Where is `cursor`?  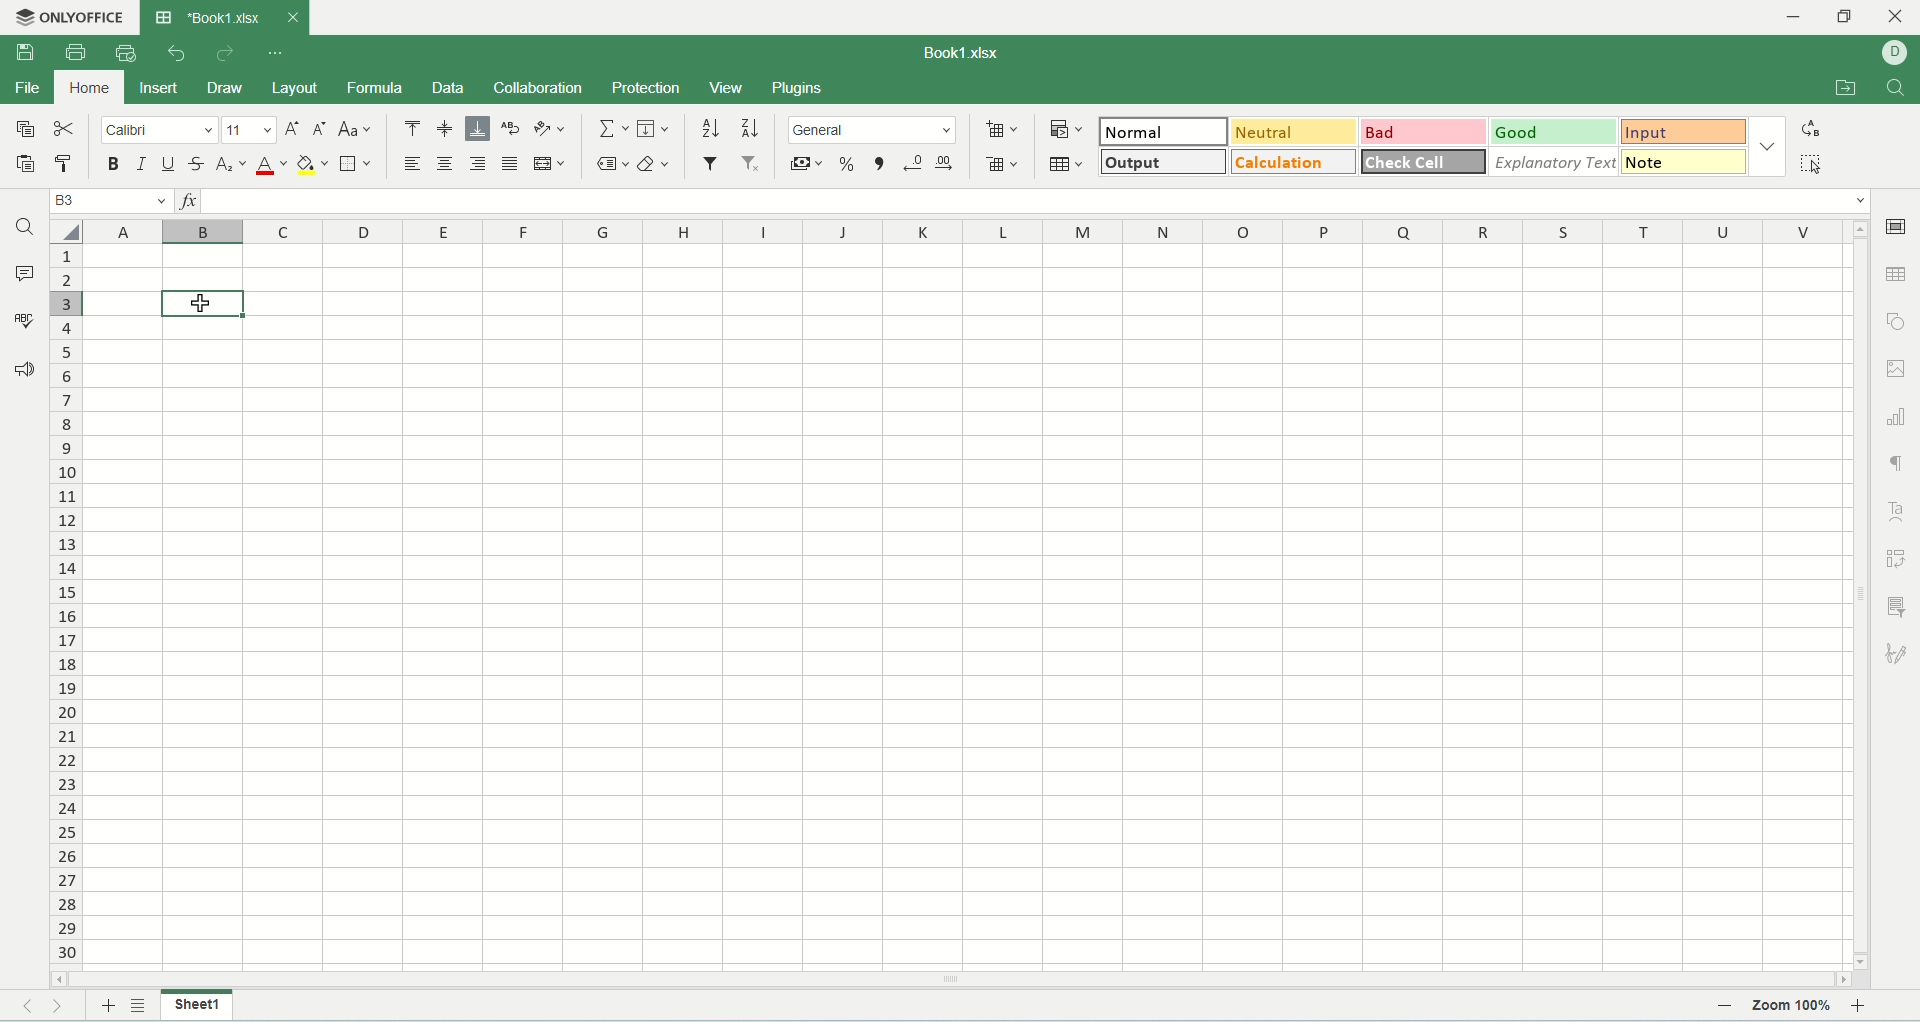
cursor is located at coordinates (205, 305).